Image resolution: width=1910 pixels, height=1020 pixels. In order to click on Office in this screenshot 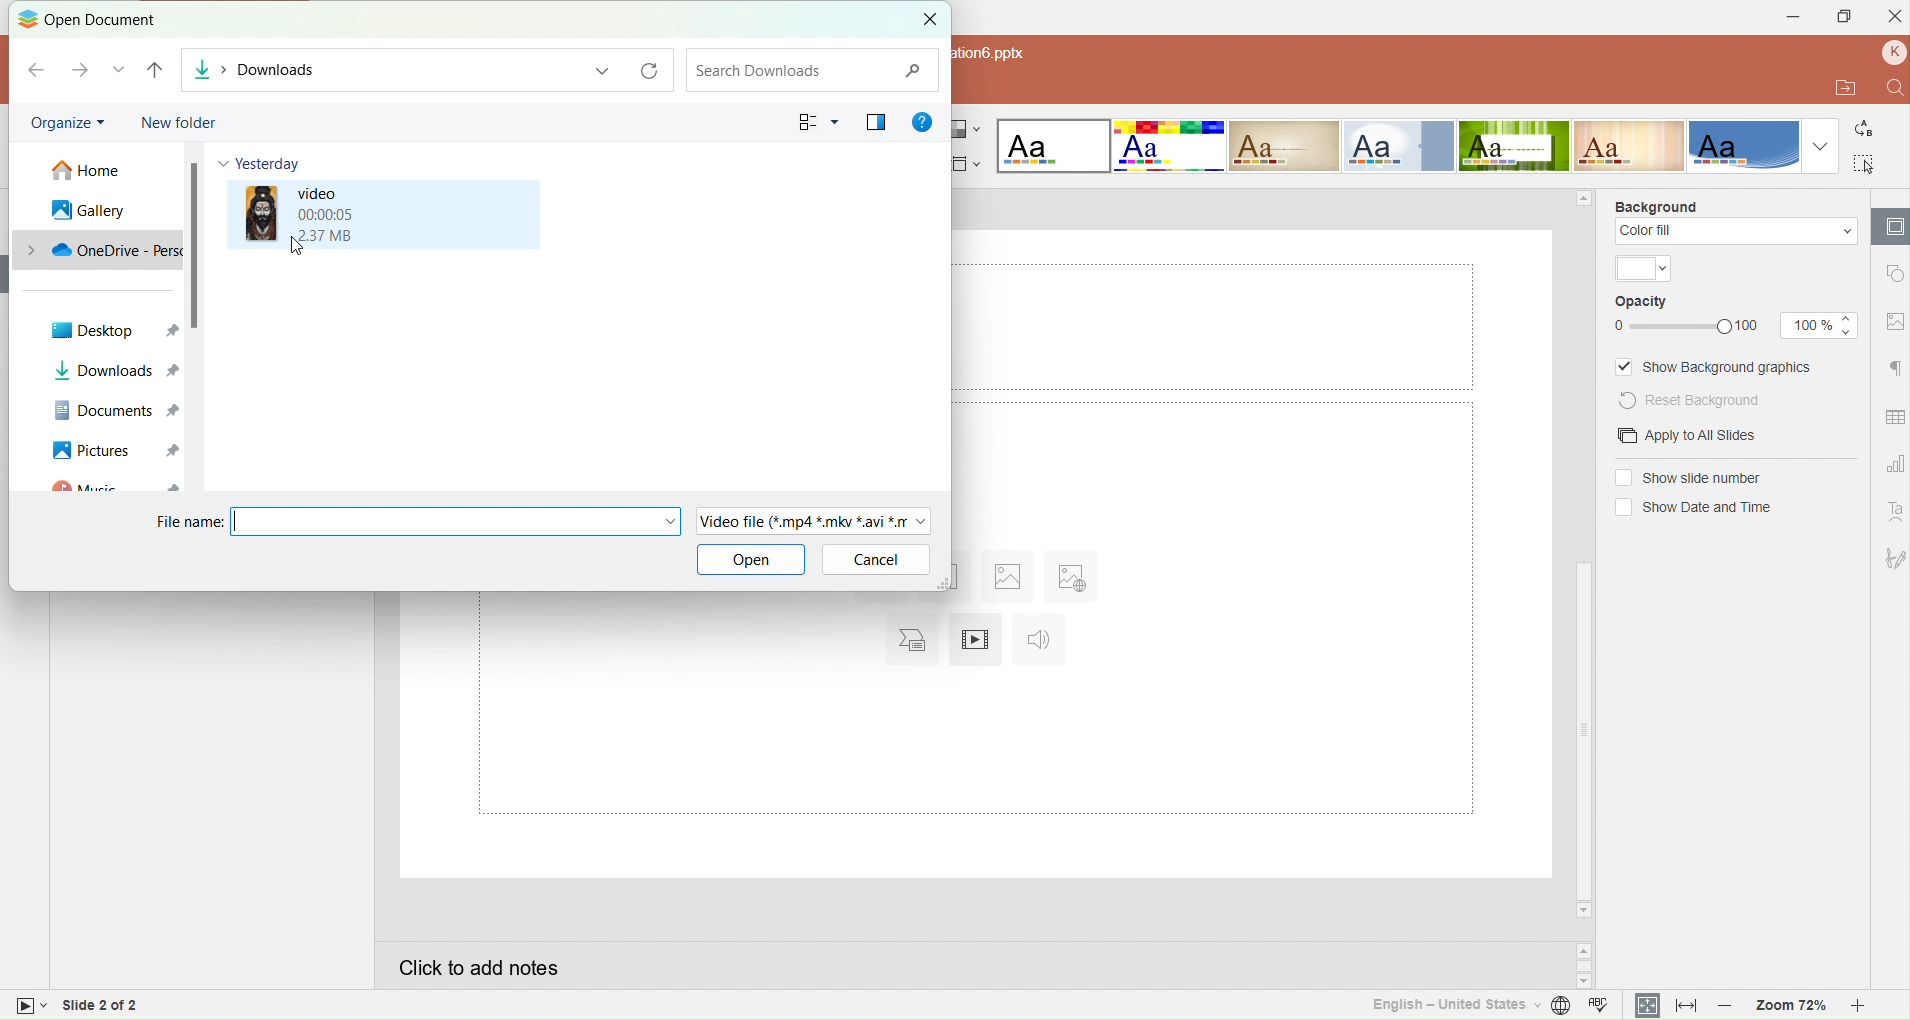, I will do `click(1743, 146)`.